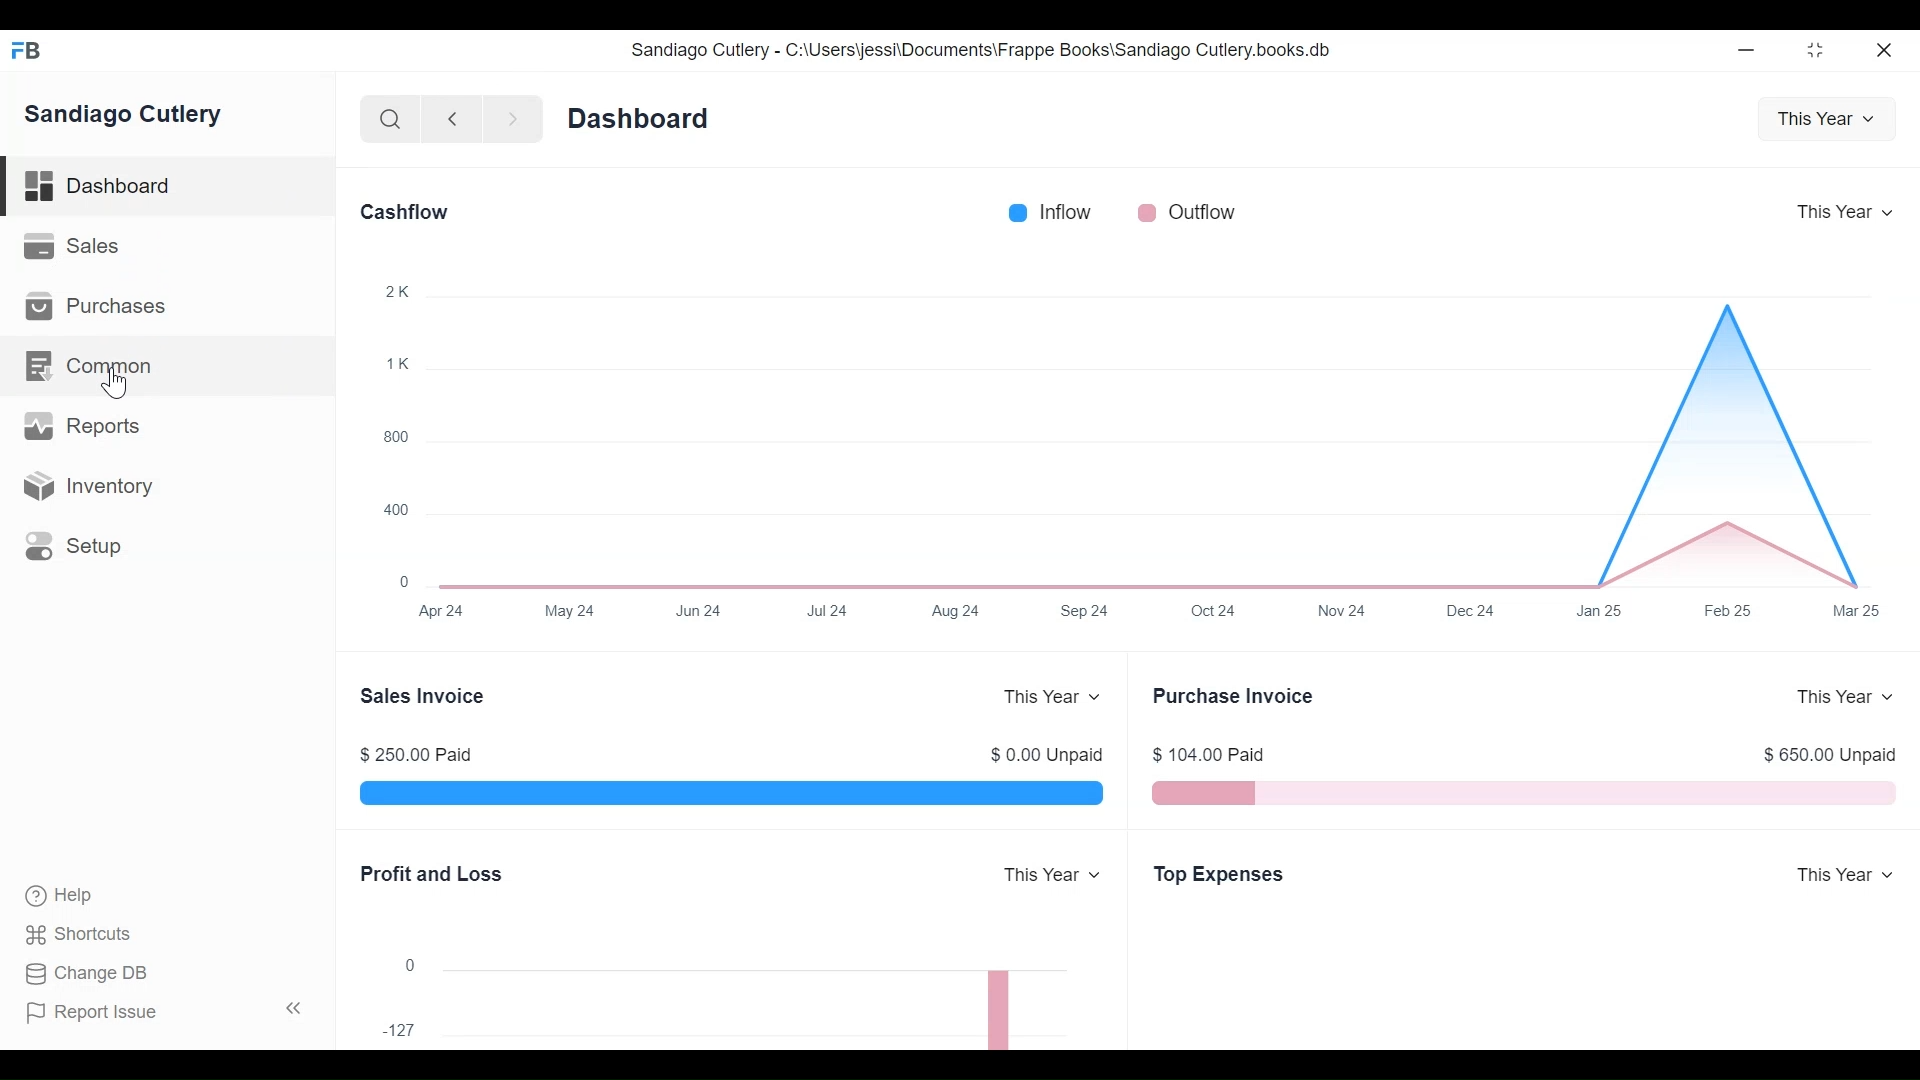  What do you see at coordinates (1056, 211) in the screenshot?
I see `Inflow` at bounding box center [1056, 211].